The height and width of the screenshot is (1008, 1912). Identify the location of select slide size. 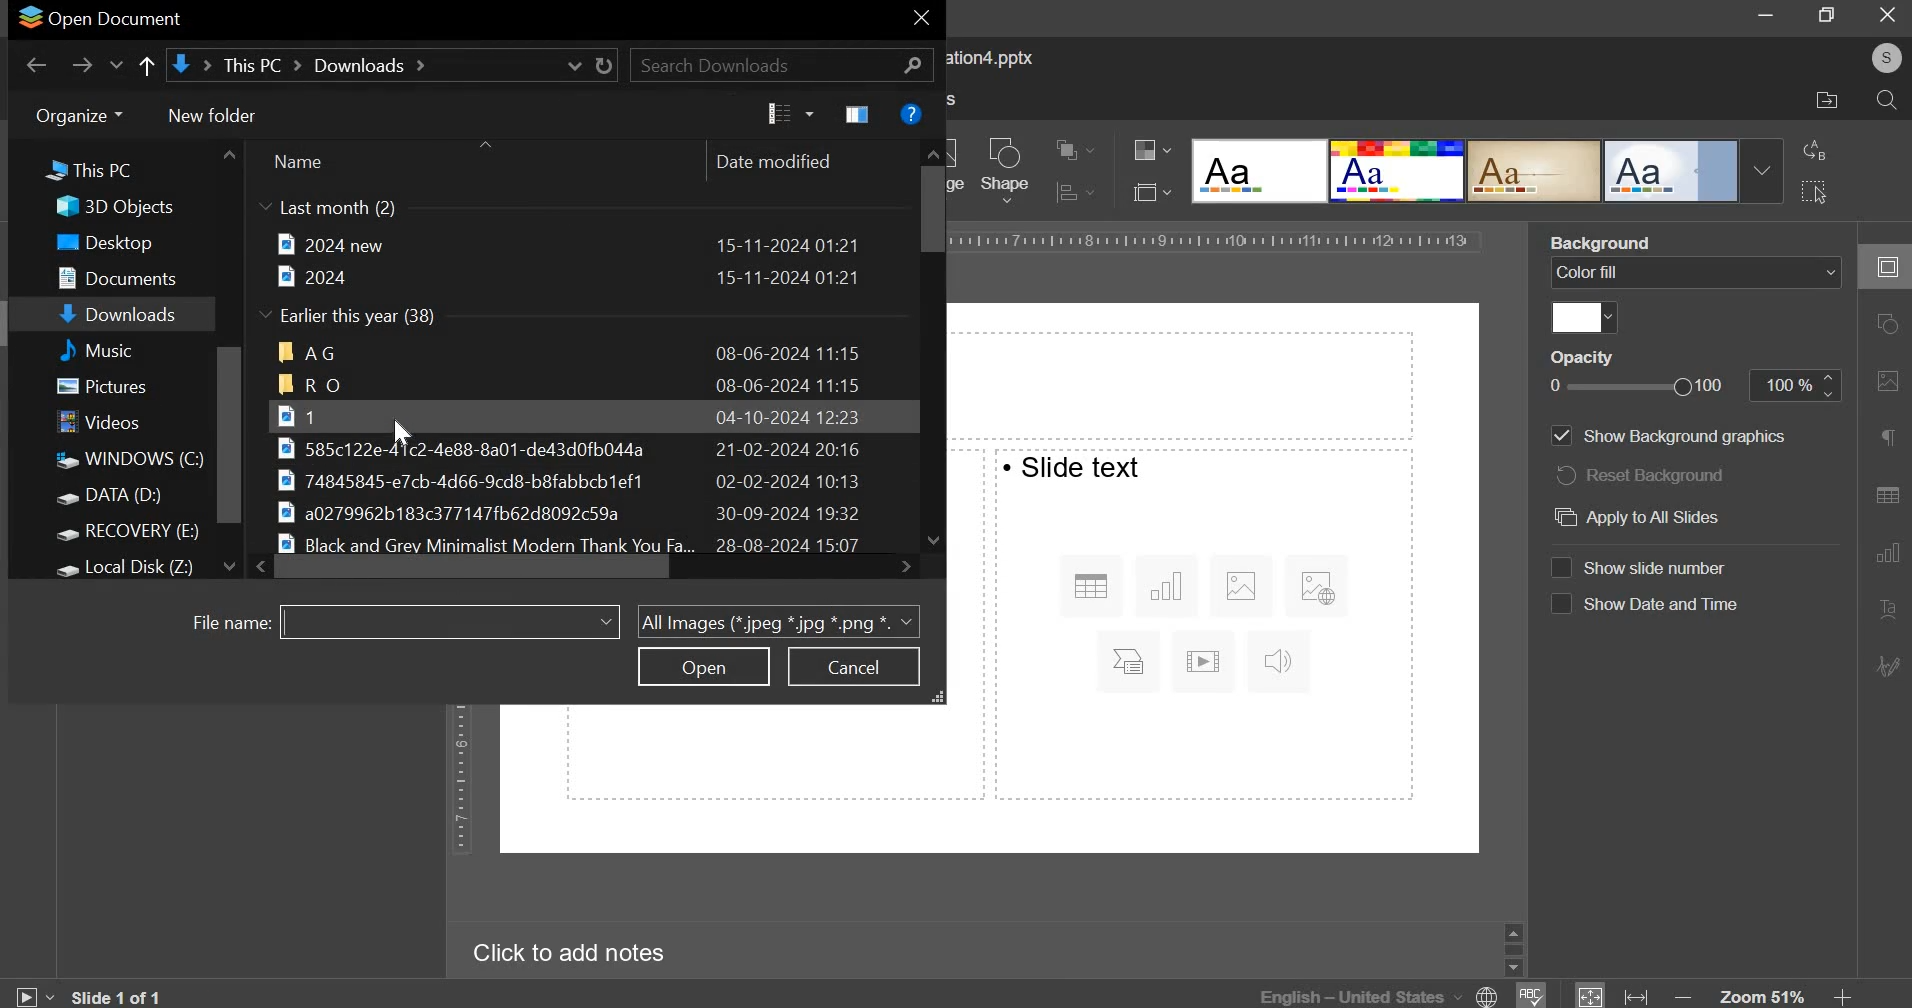
(1147, 191).